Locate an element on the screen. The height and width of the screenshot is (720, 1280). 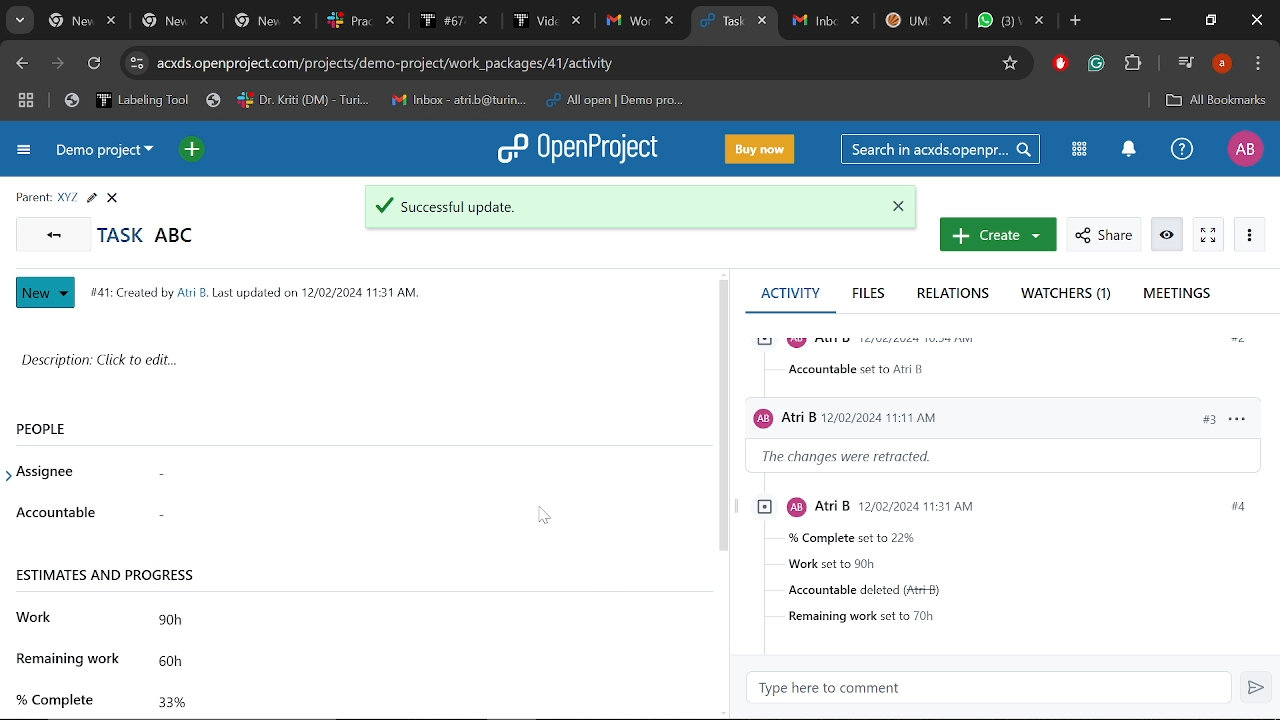
Cite information is located at coordinates (136, 63).